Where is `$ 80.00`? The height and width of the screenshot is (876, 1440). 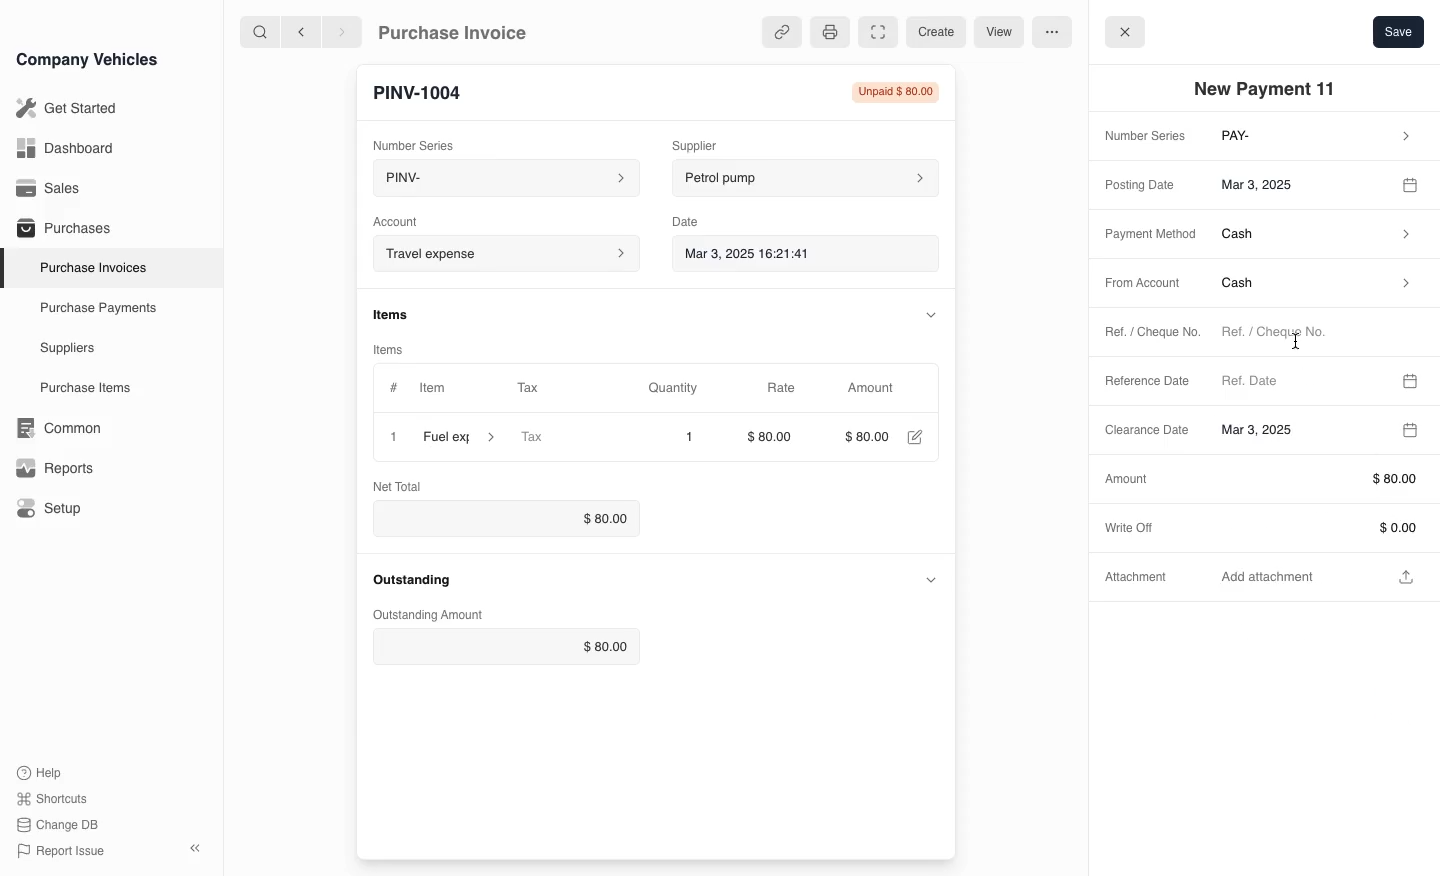
$ 80.00 is located at coordinates (1316, 479).